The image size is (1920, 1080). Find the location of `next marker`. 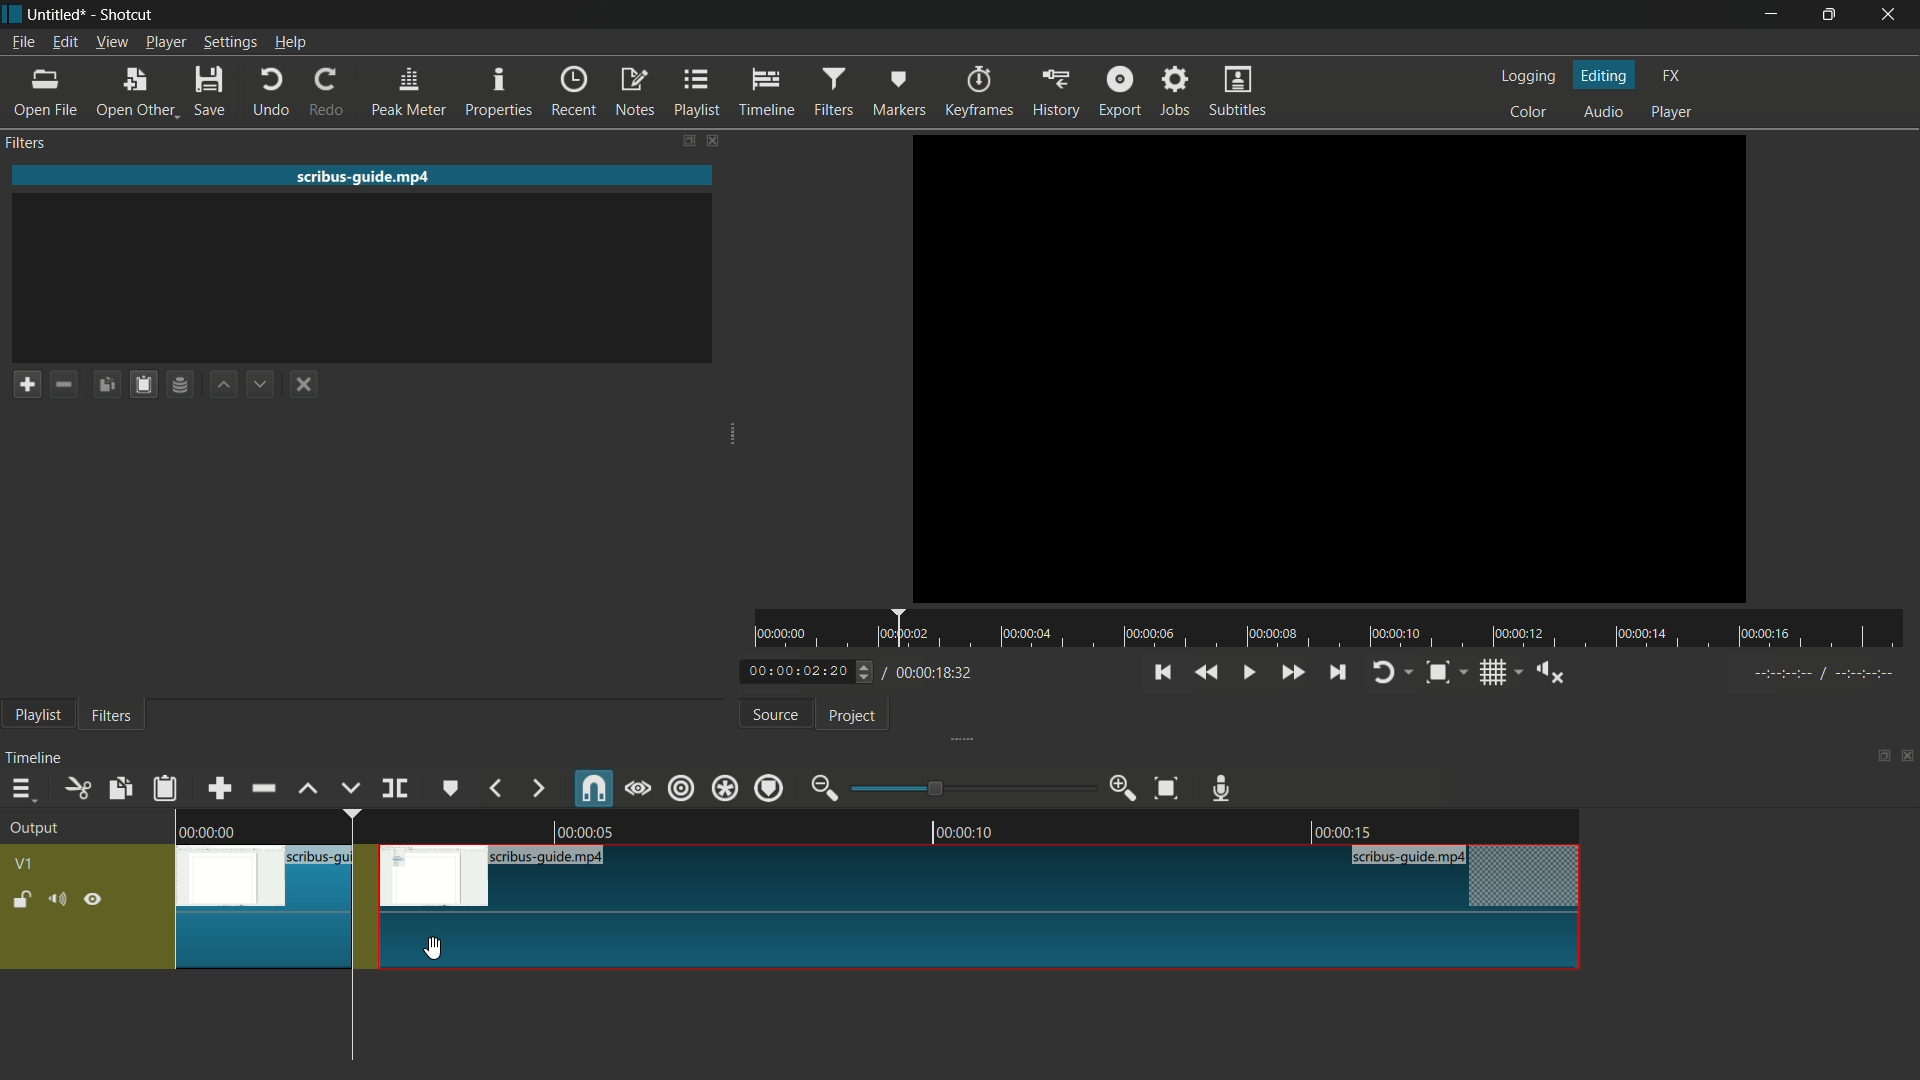

next marker is located at coordinates (539, 789).